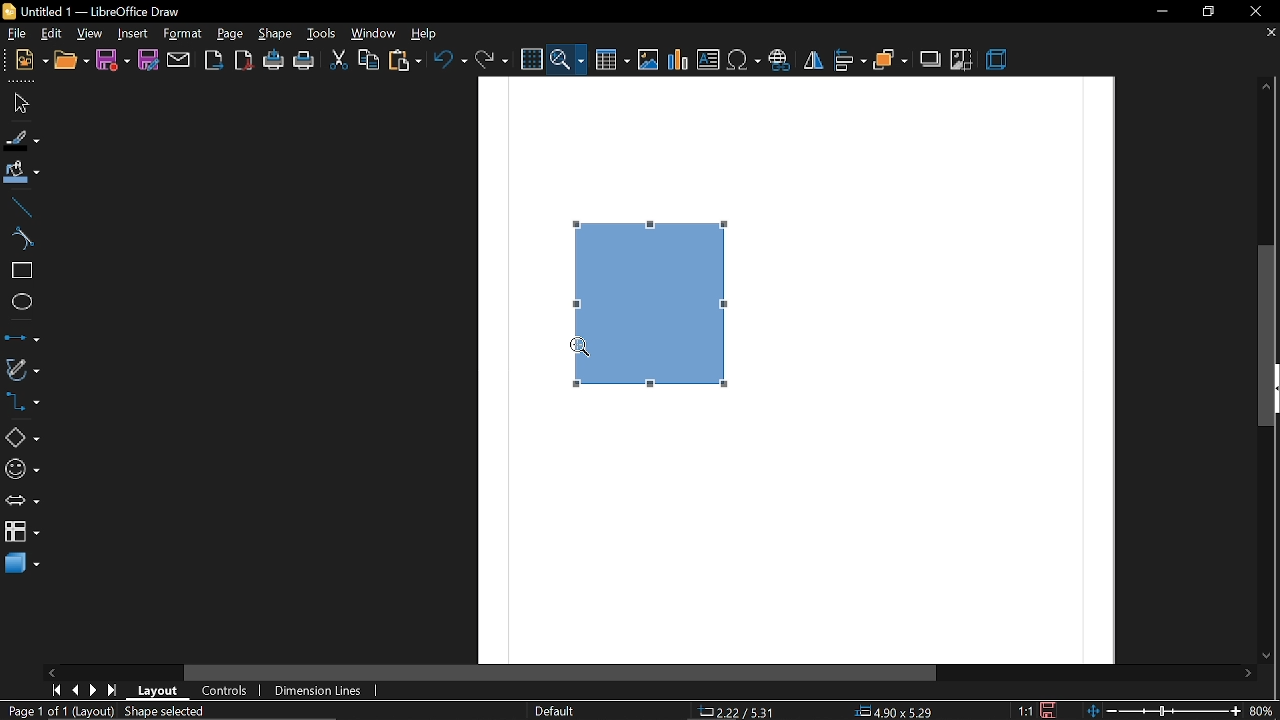 The height and width of the screenshot is (720, 1280). I want to click on layout, so click(159, 692).